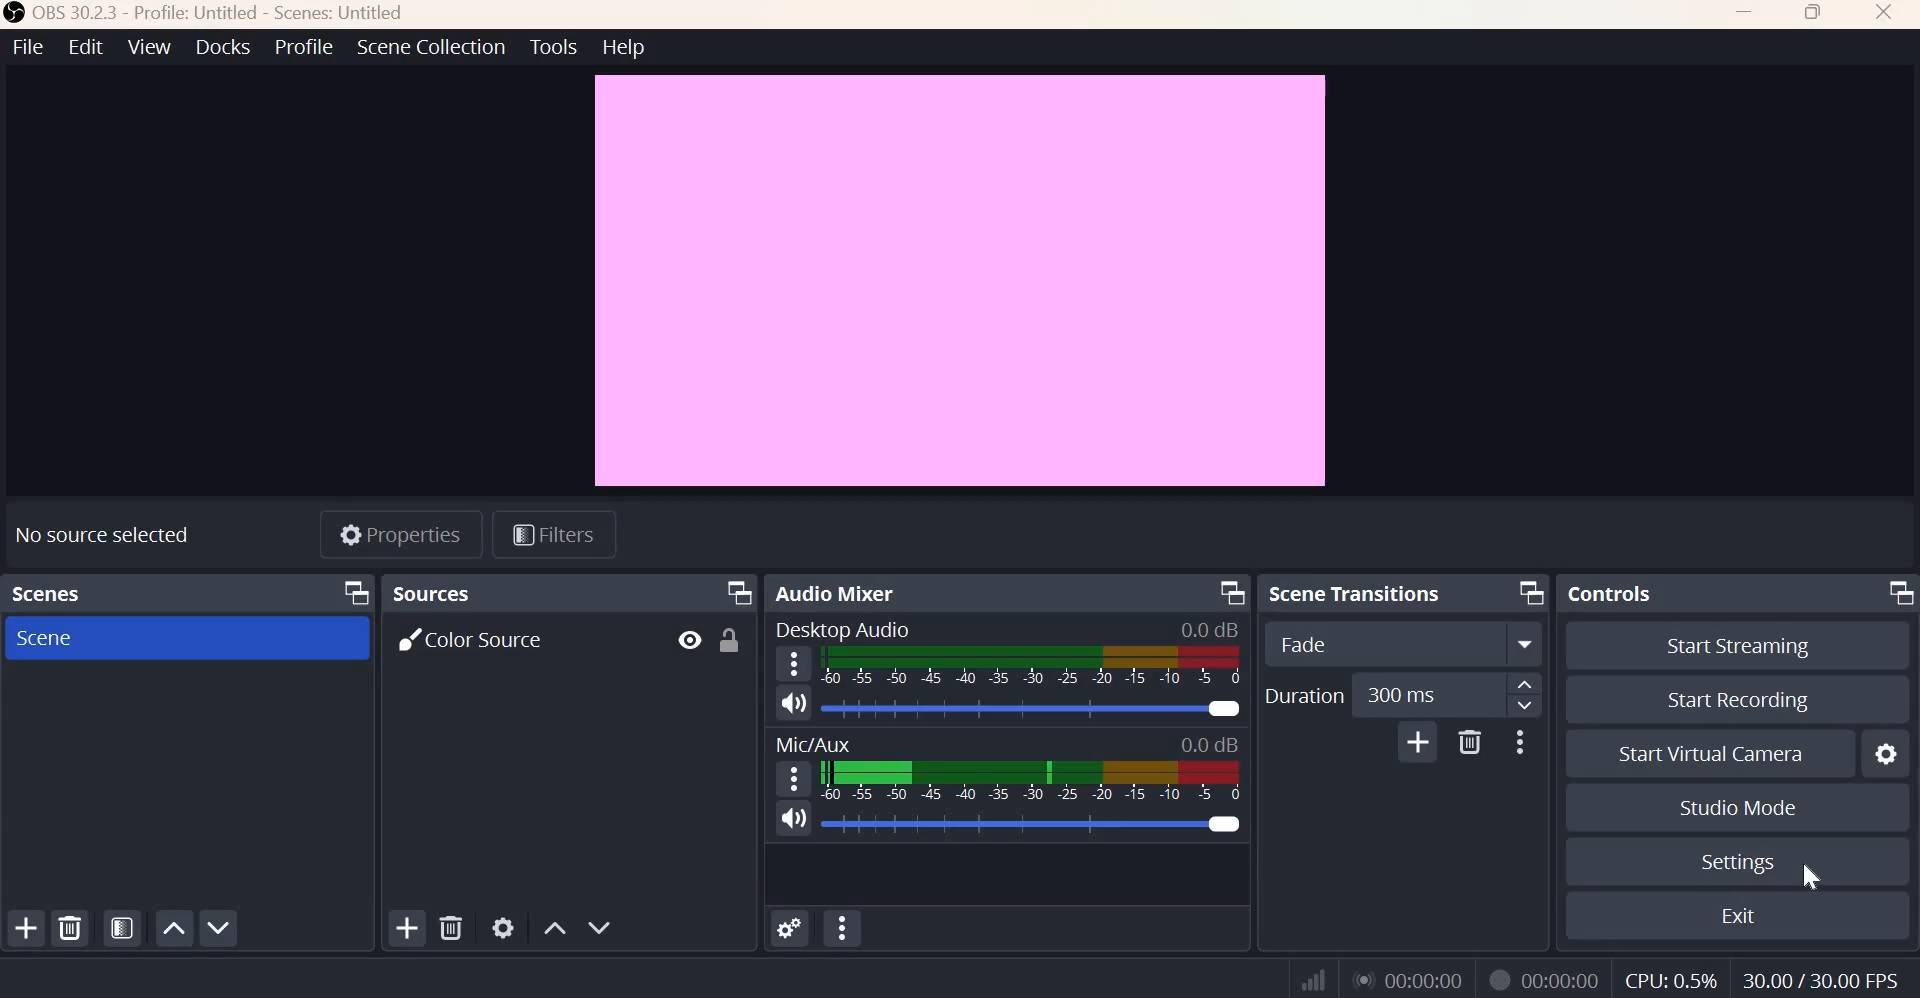 This screenshot has height=998, width=1920. What do you see at coordinates (1727, 644) in the screenshot?
I see `Start streaming` at bounding box center [1727, 644].